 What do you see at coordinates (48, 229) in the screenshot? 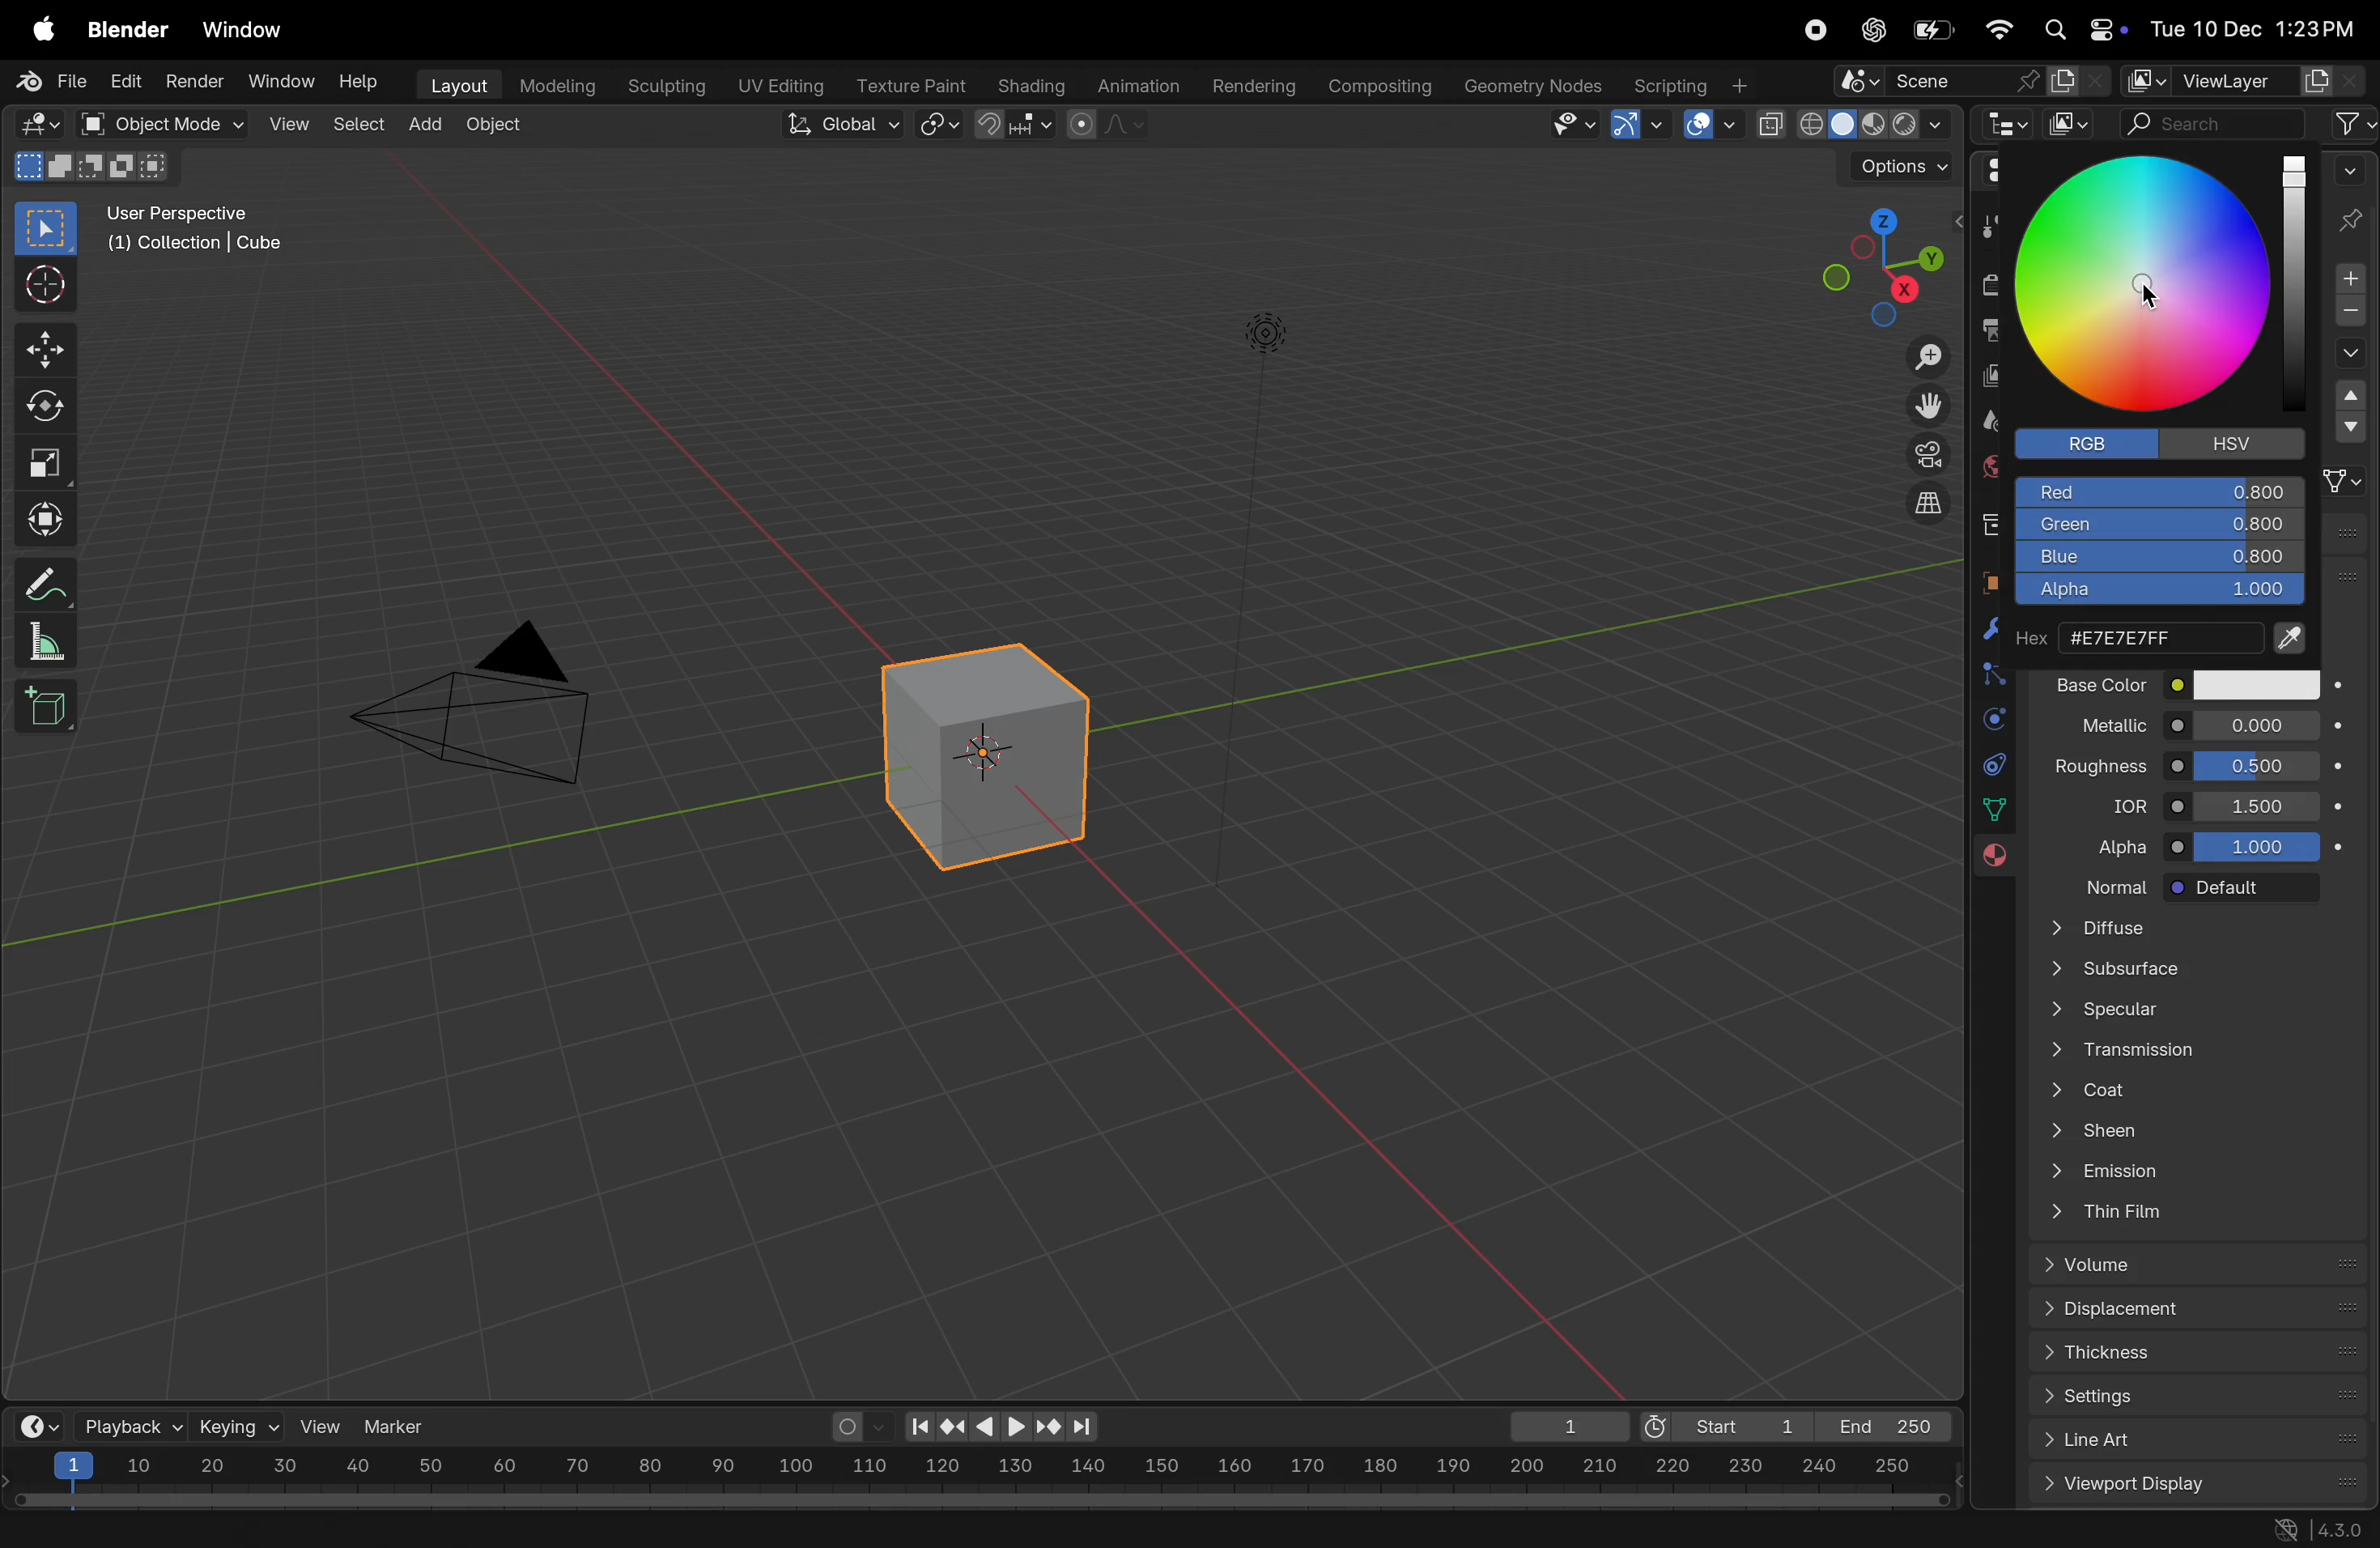
I see `select` at bounding box center [48, 229].